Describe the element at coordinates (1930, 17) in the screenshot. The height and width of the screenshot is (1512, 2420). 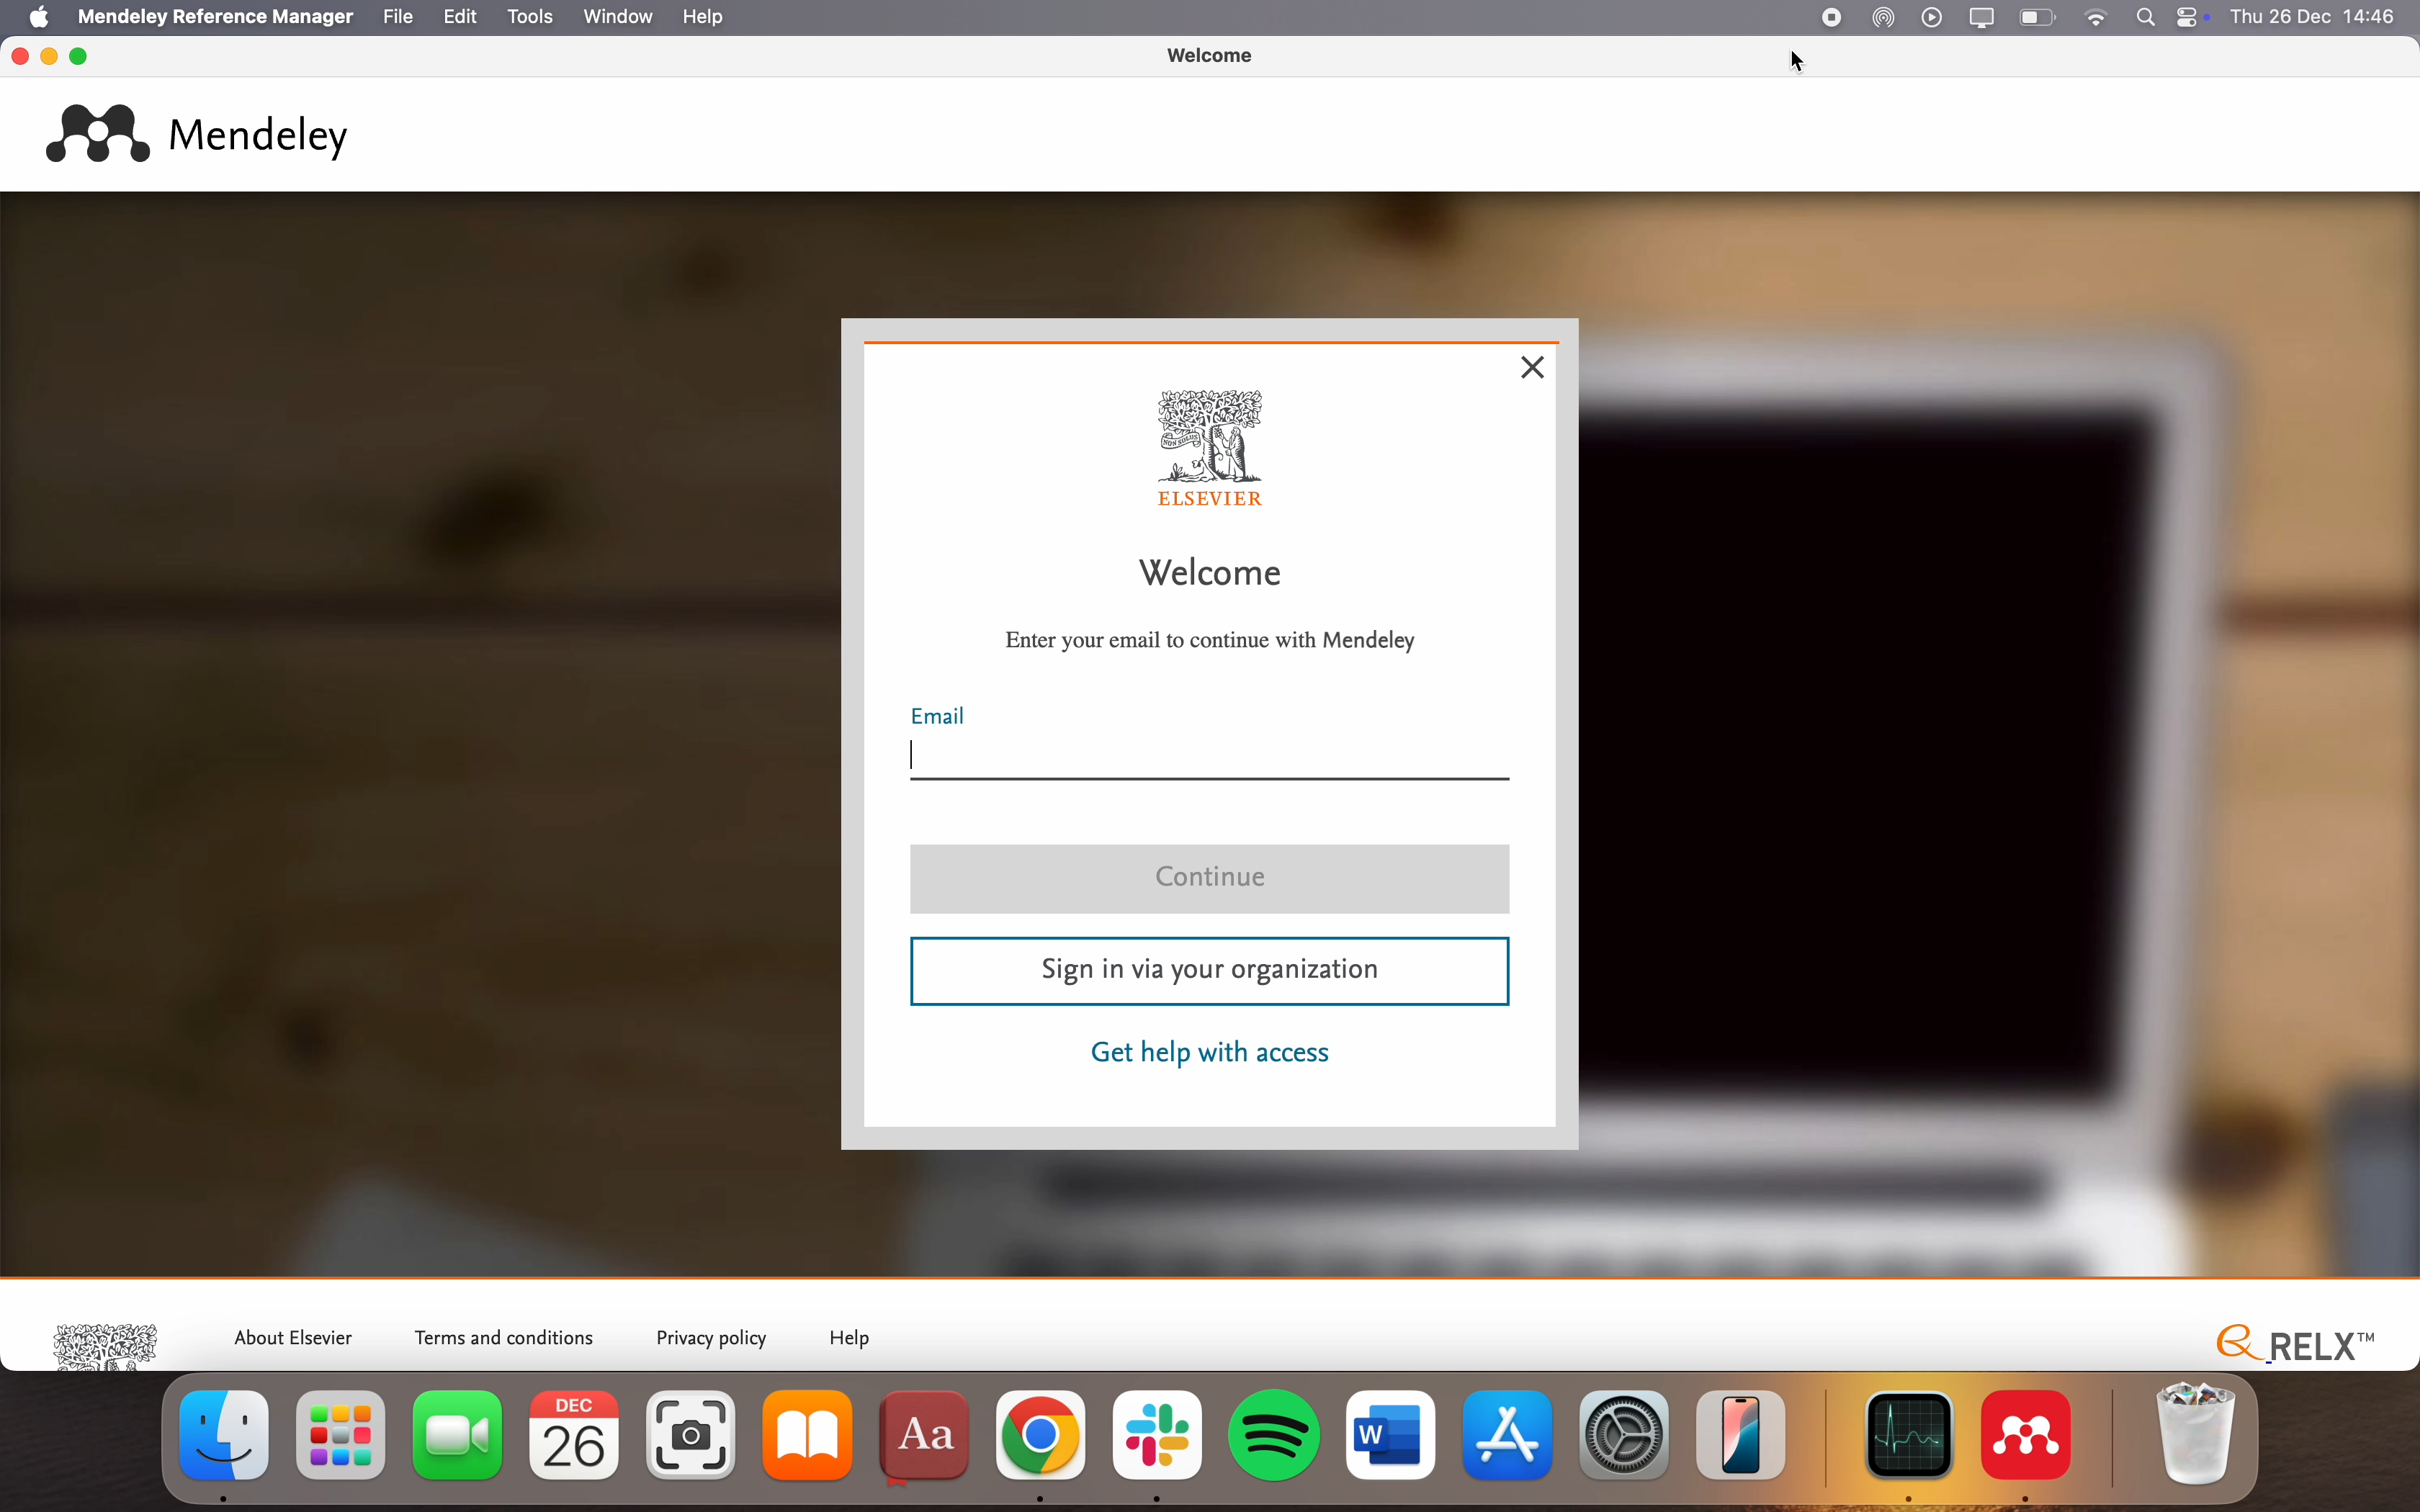
I see `play` at that location.